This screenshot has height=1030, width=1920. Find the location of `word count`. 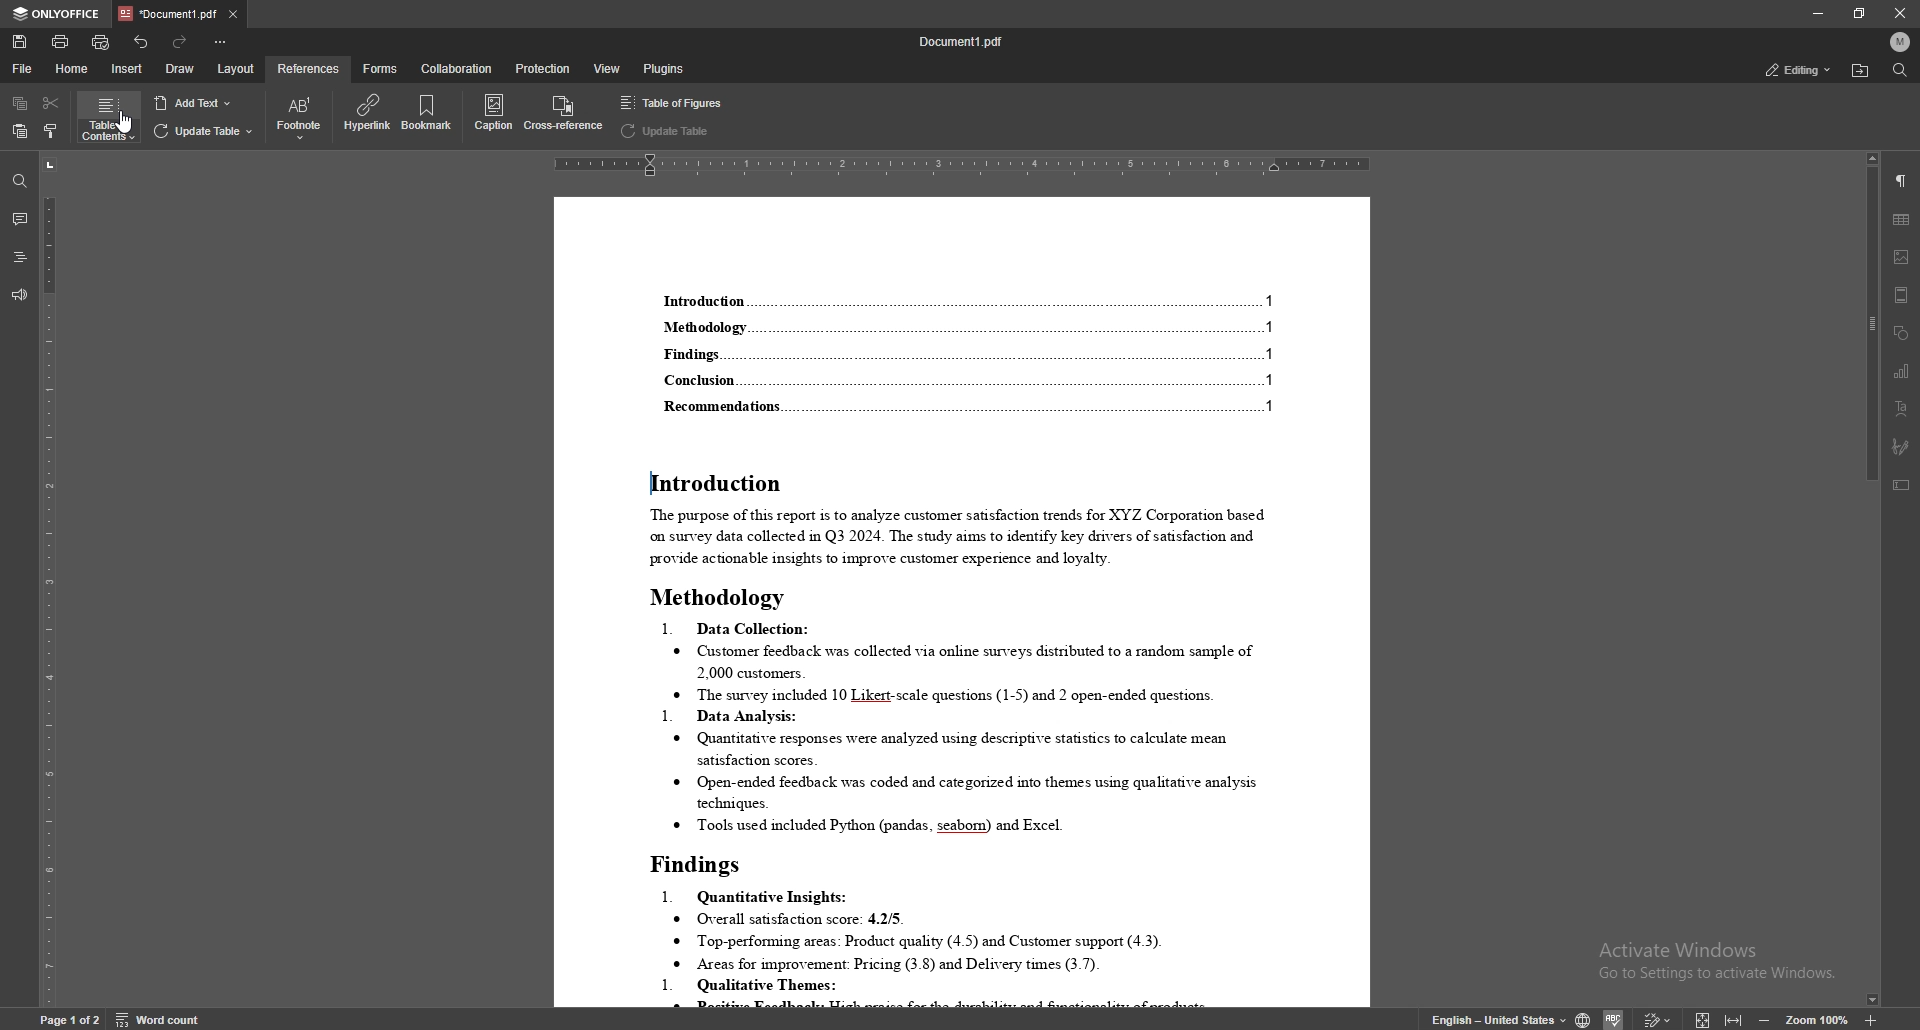

word count is located at coordinates (159, 1018).